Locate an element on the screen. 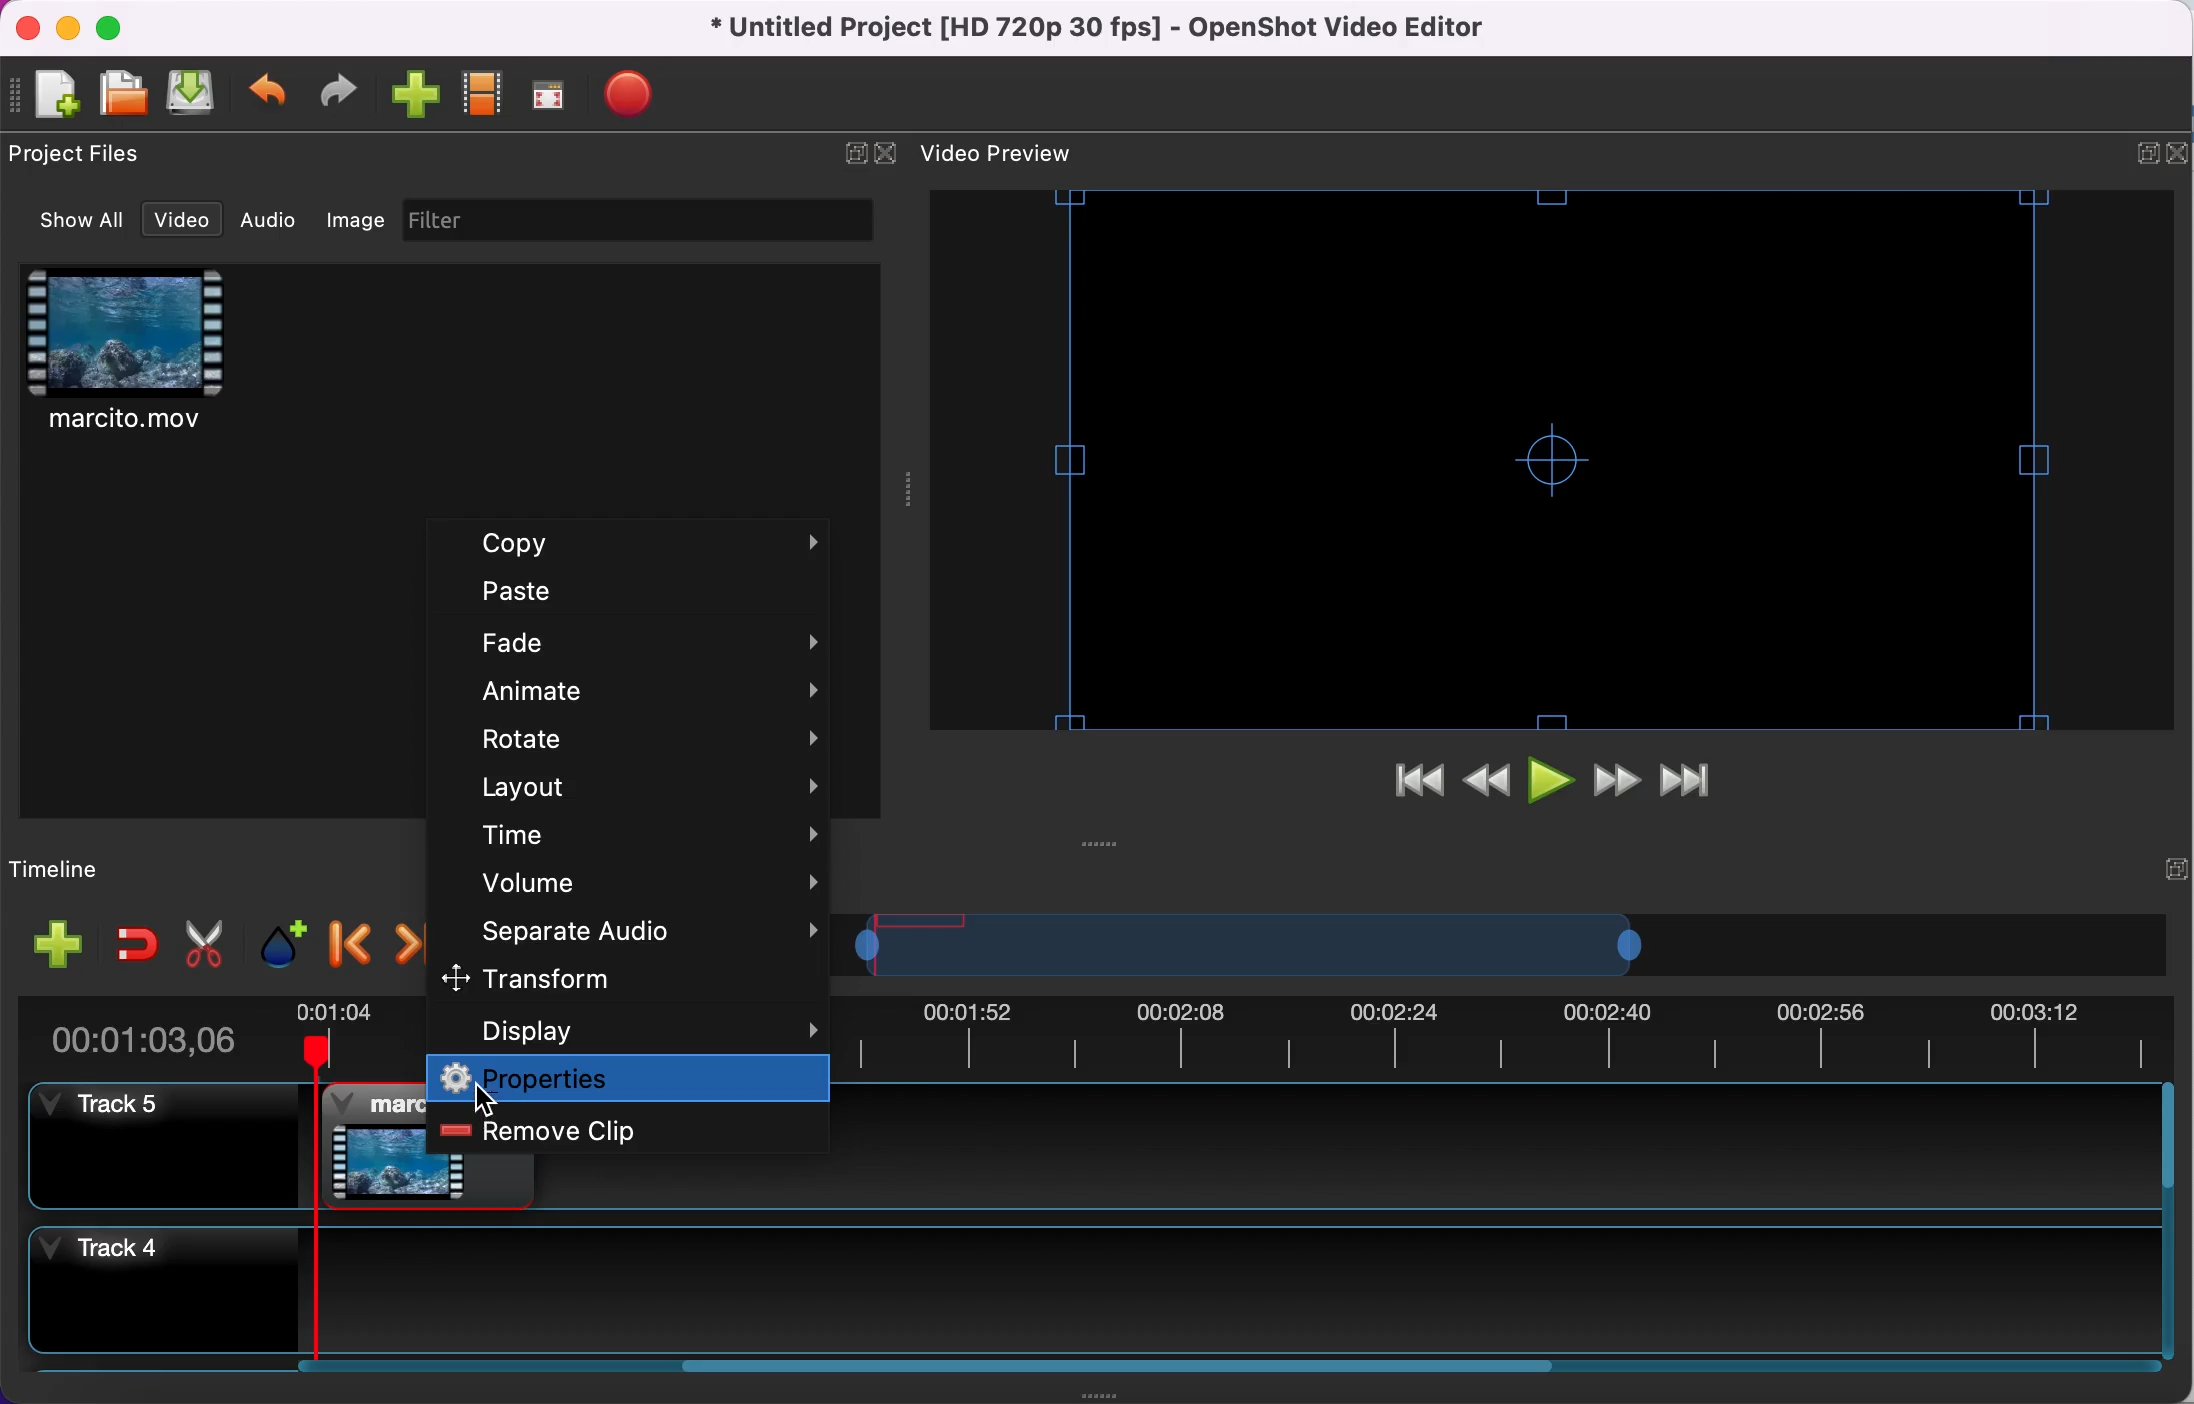 Image resolution: width=2194 pixels, height=1404 pixels. separate audio is located at coordinates (632, 932).